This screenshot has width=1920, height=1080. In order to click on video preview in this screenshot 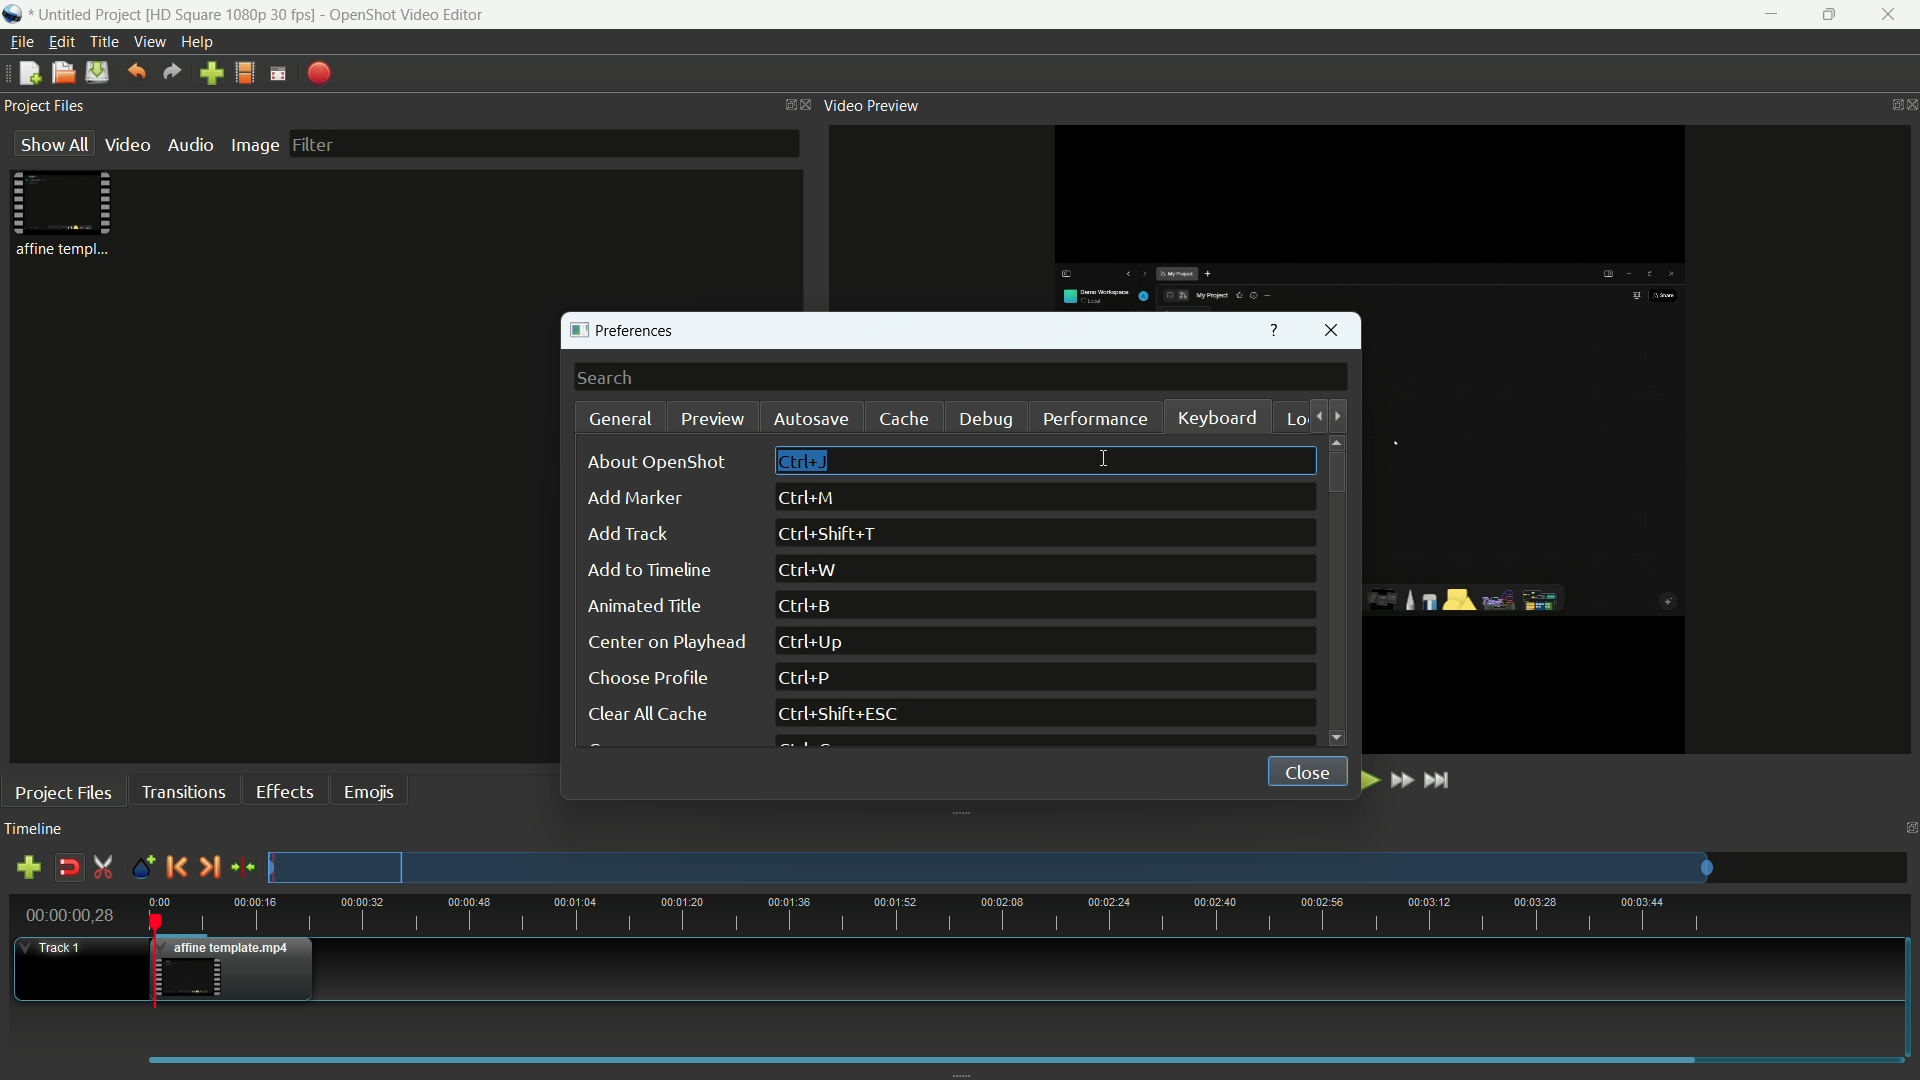, I will do `click(873, 106)`.